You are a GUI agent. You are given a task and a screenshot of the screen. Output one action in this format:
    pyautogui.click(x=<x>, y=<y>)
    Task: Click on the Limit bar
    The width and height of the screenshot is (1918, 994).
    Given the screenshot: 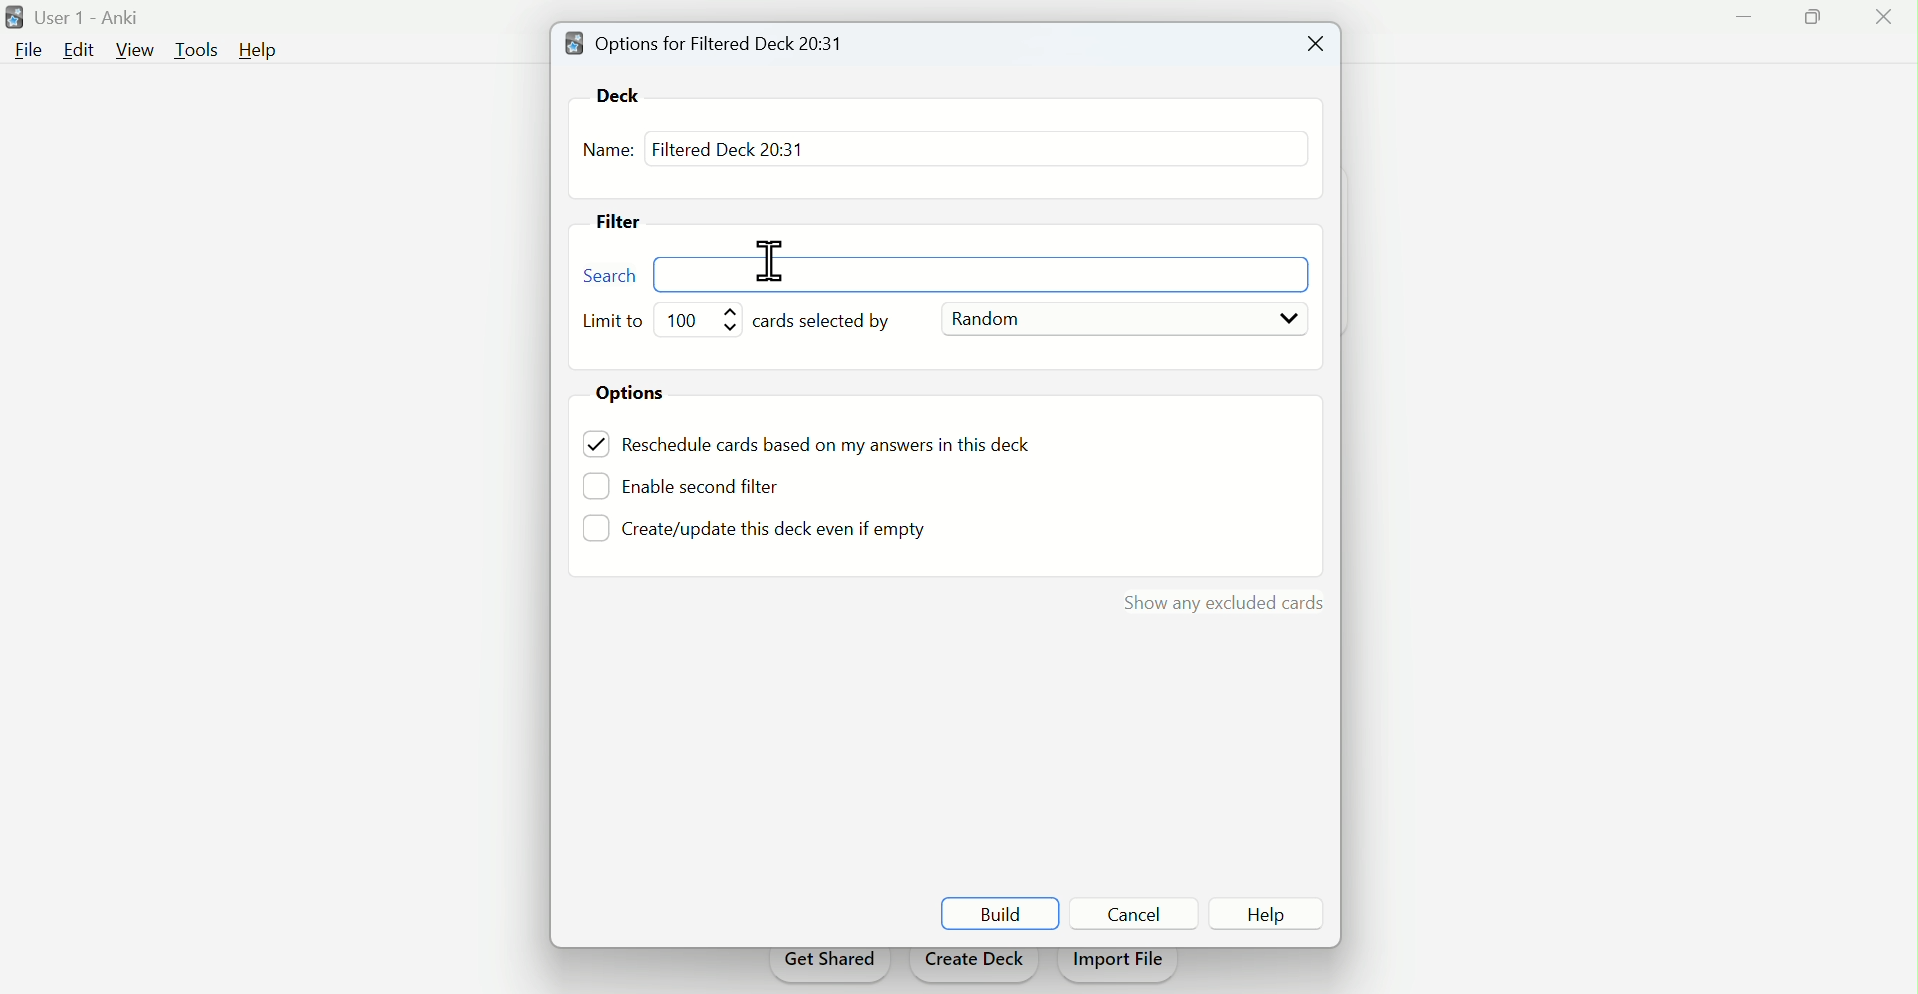 What is the action you would take?
    pyautogui.click(x=703, y=319)
    